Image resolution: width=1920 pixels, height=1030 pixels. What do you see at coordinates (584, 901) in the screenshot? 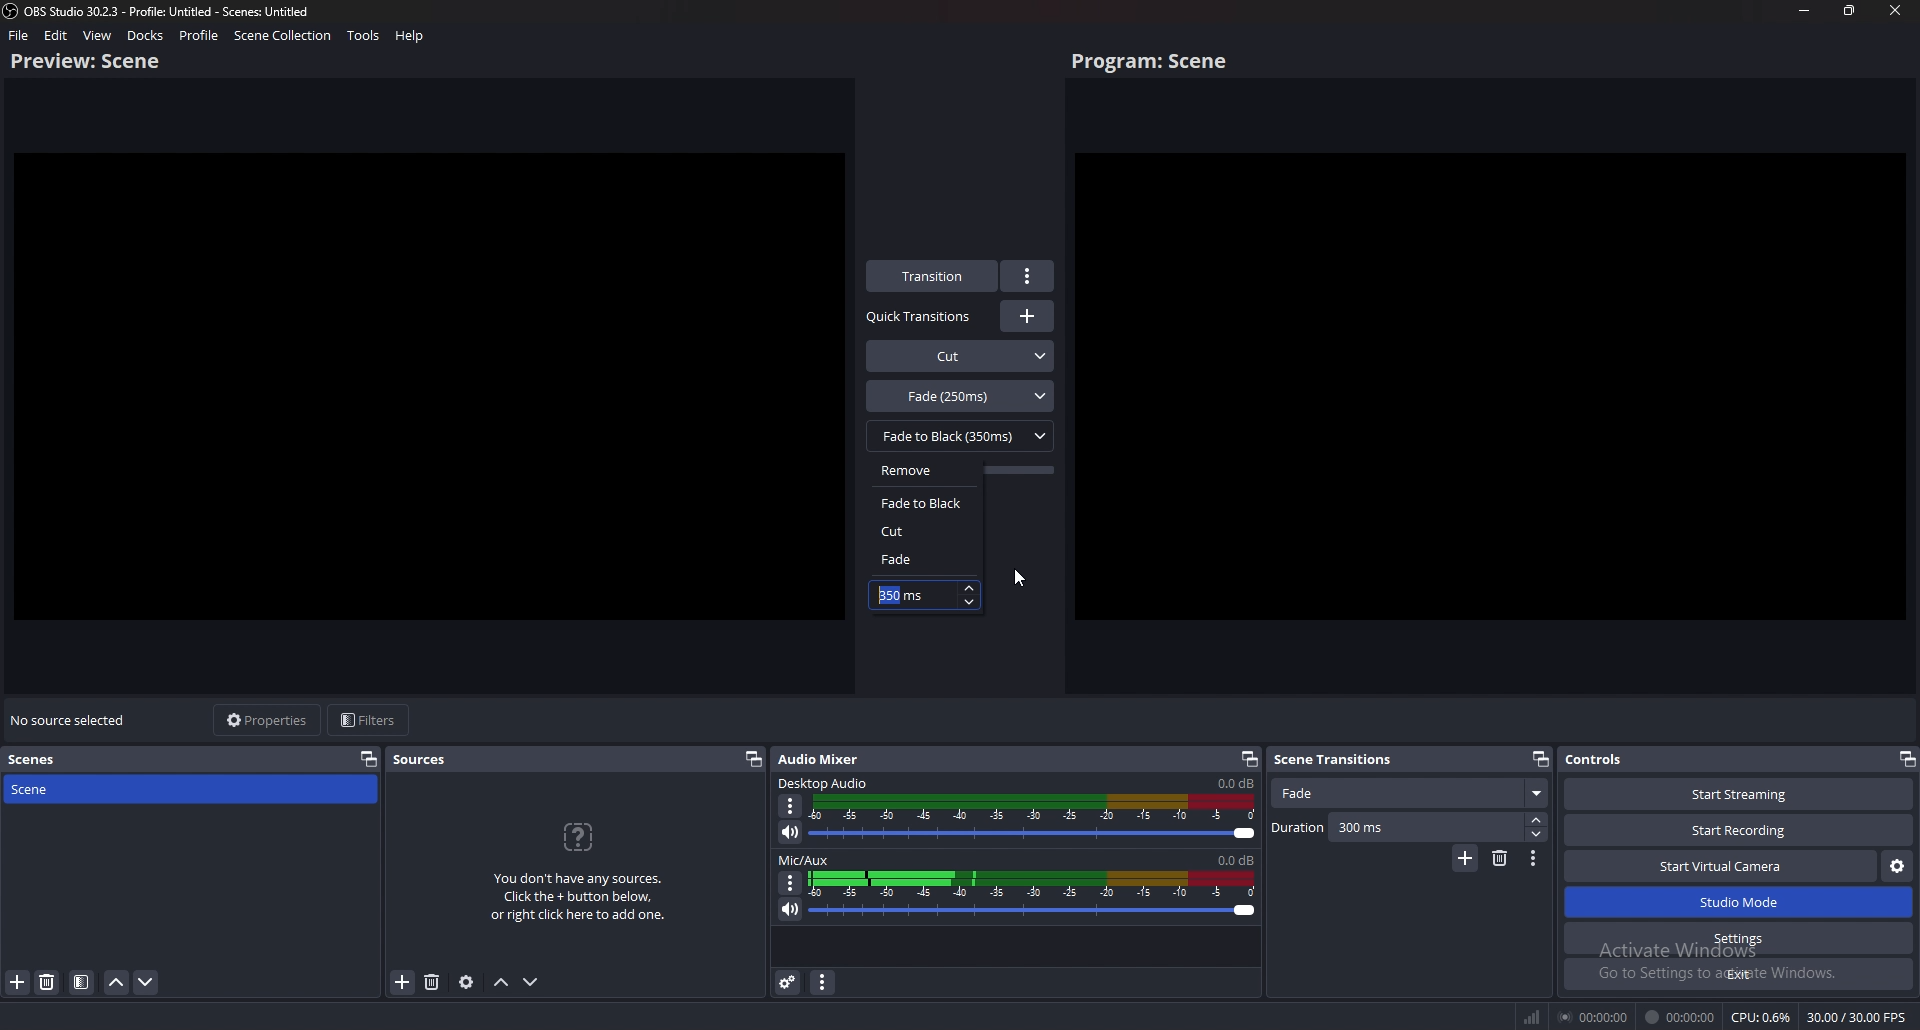
I see `You don't have any sources.
Click the + button below,
or right click here to add one.` at bounding box center [584, 901].